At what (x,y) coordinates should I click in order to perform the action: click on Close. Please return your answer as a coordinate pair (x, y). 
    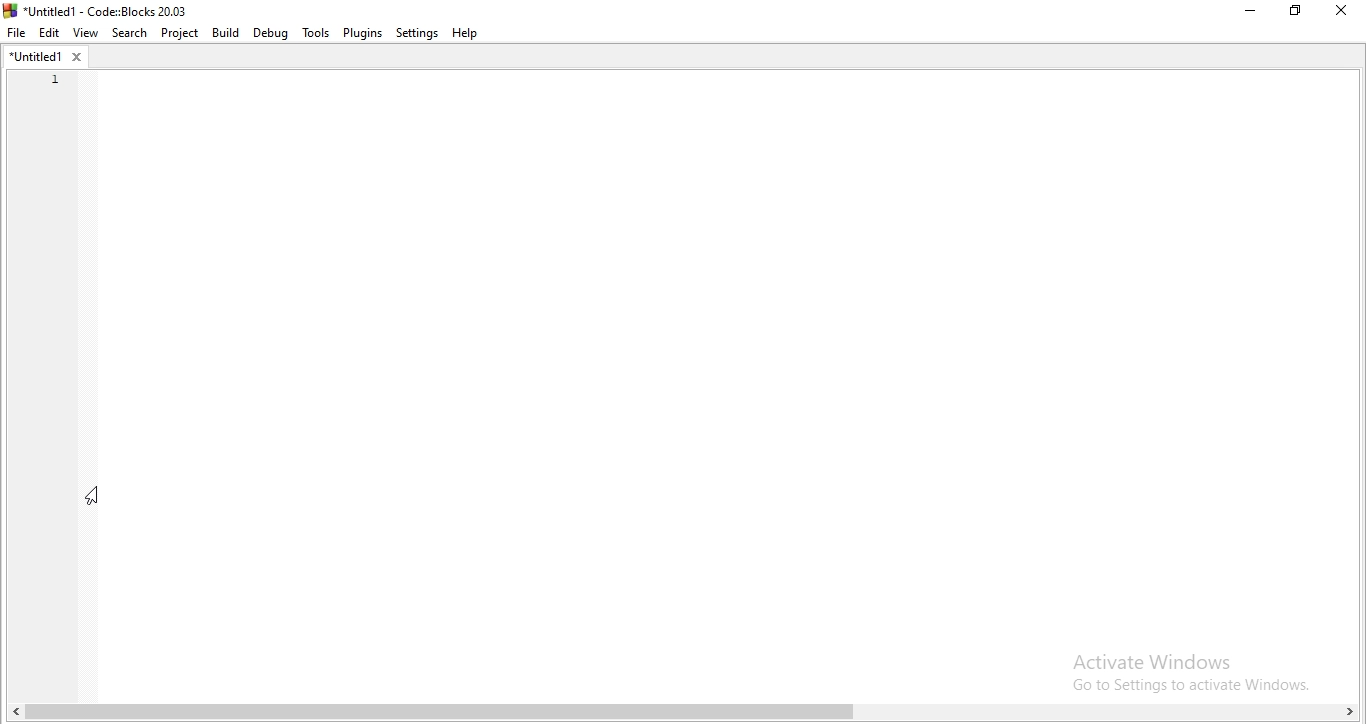
    Looking at the image, I should click on (1340, 14).